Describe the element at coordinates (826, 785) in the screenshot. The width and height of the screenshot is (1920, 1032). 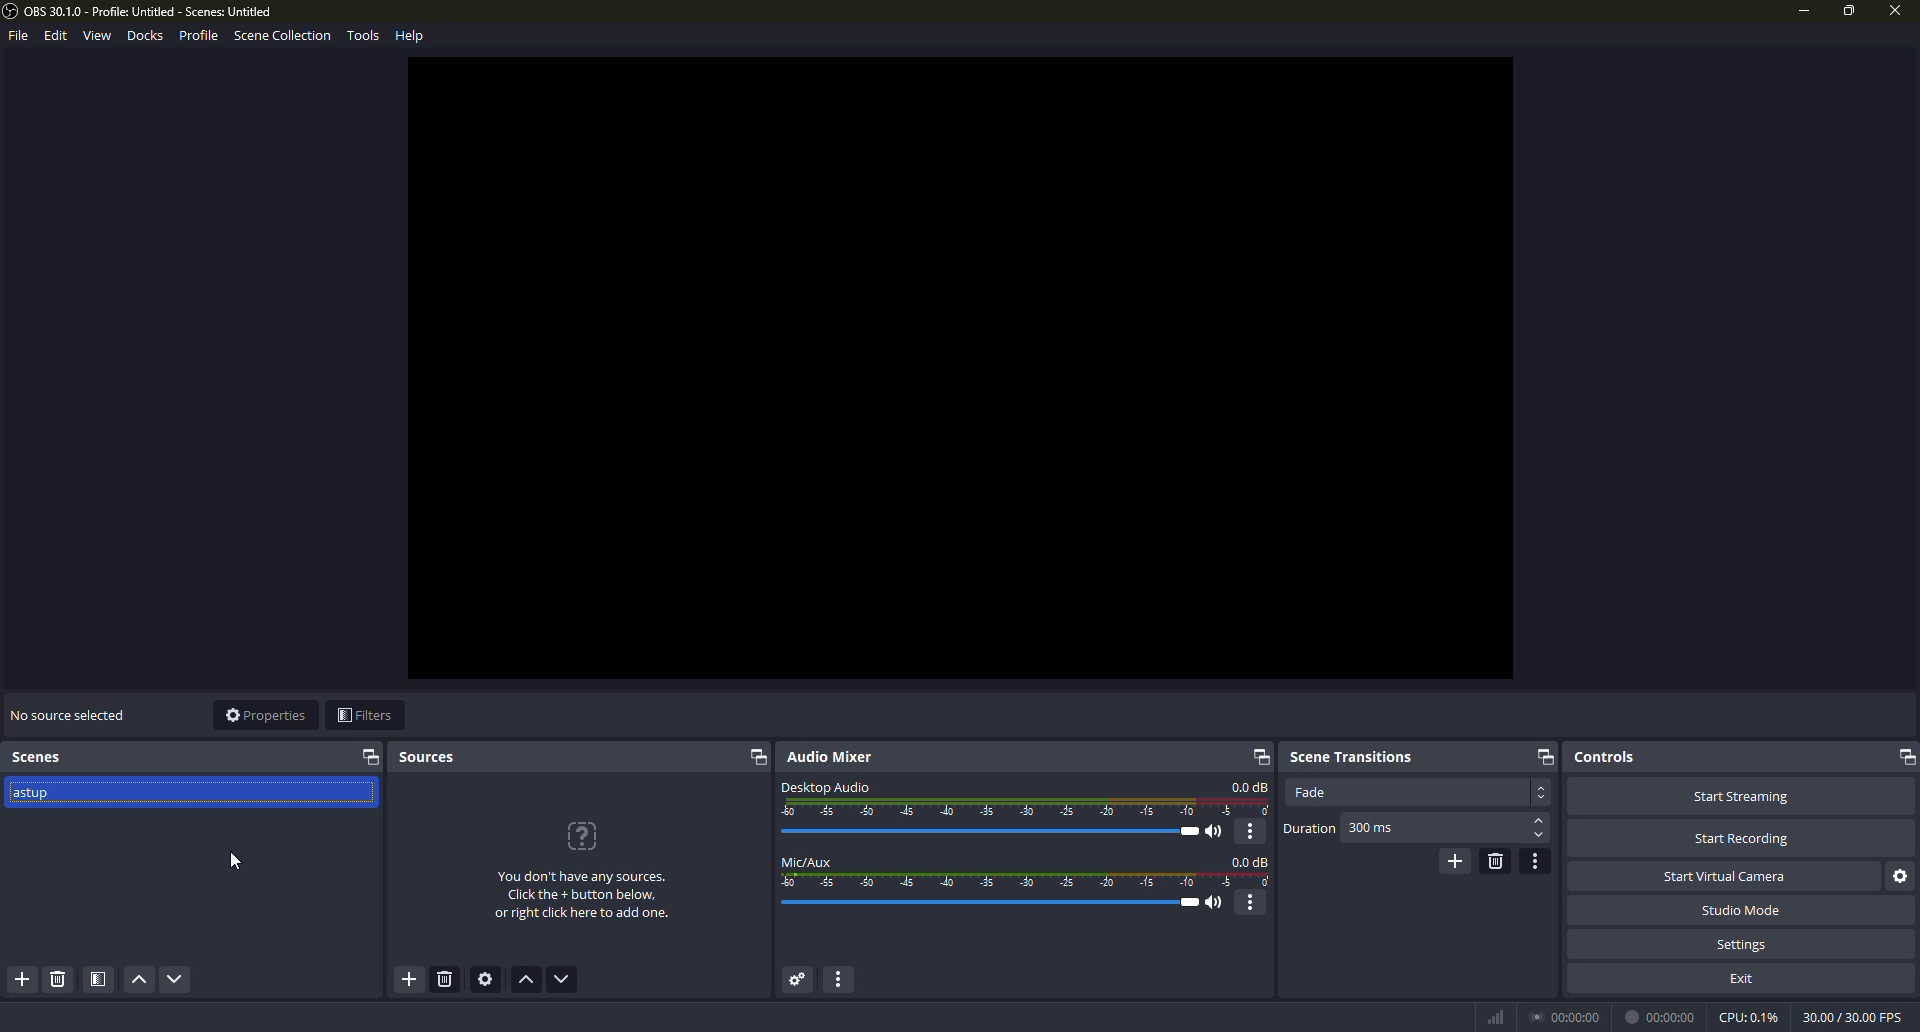
I see `desktop audio` at that location.